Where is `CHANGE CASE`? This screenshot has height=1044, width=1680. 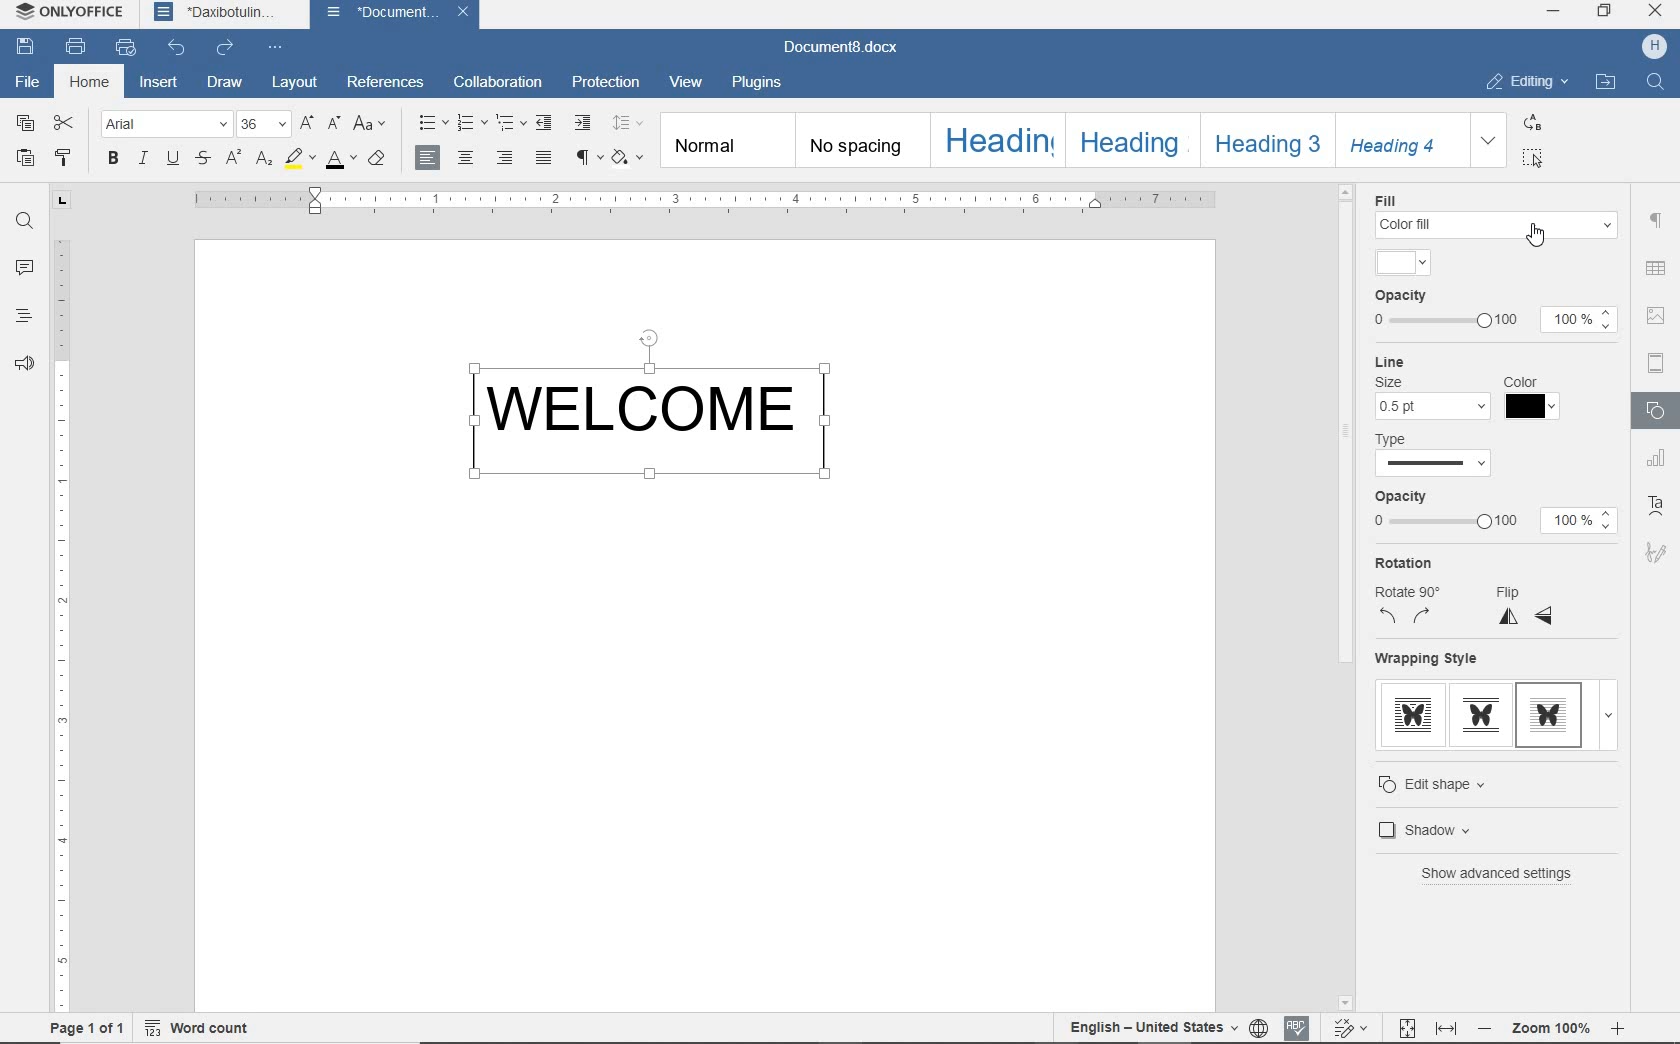
CHANGE CASE is located at coordinates (371, 124).